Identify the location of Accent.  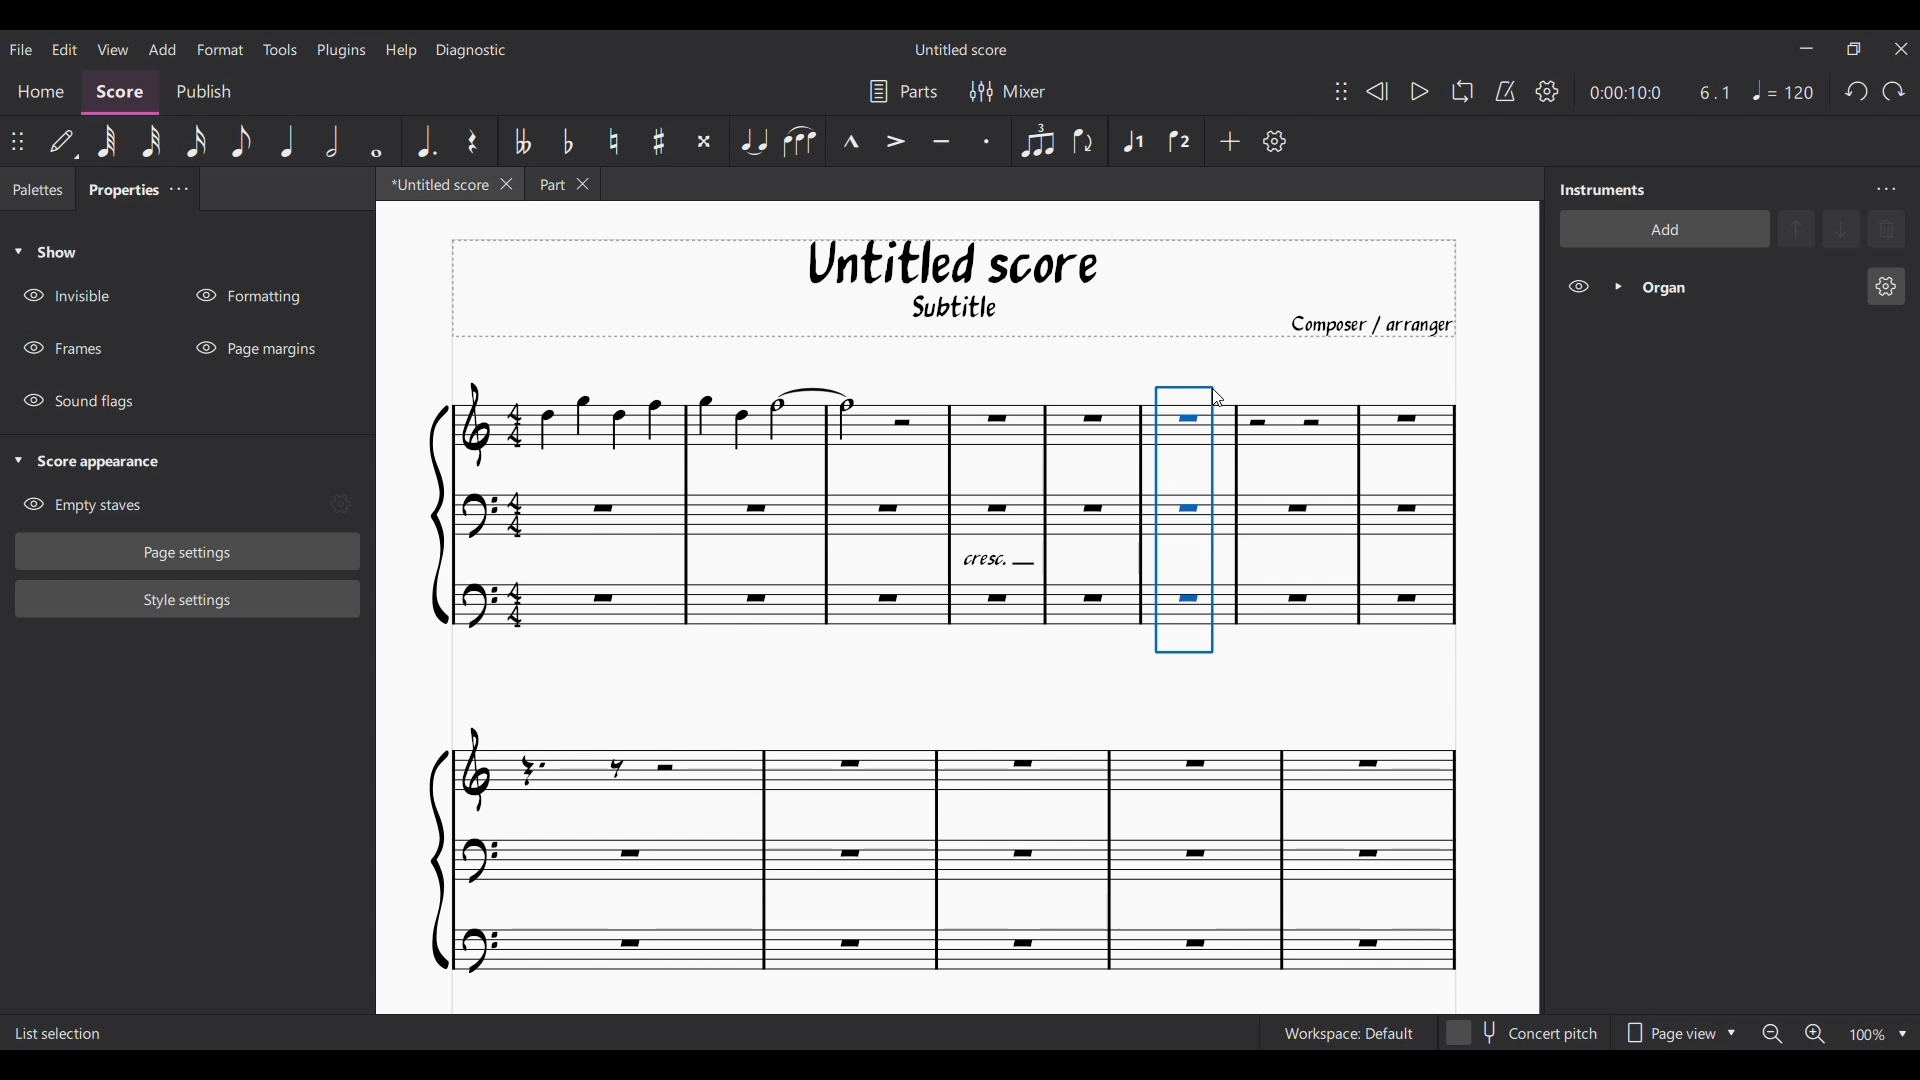
(895, 141).